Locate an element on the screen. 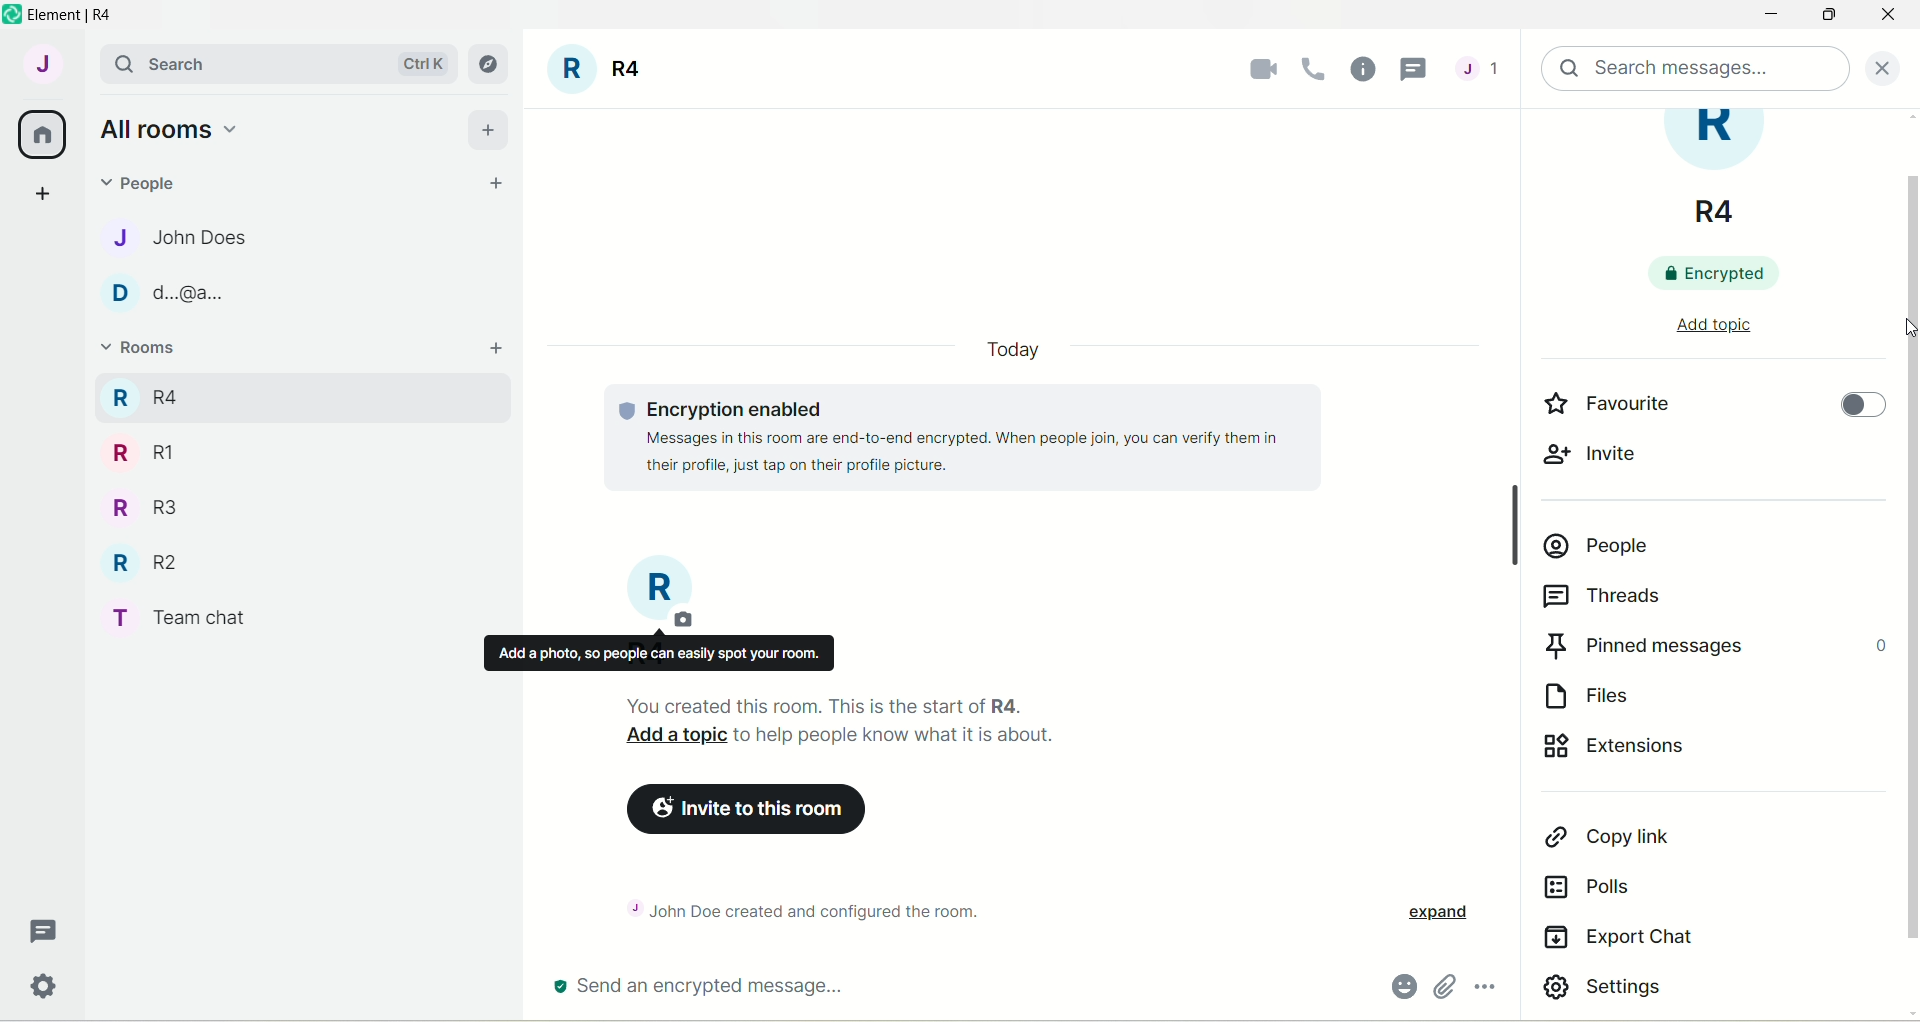 This screenshot has width=1920, height=1022. start chat is located at coordinates (497, 185).